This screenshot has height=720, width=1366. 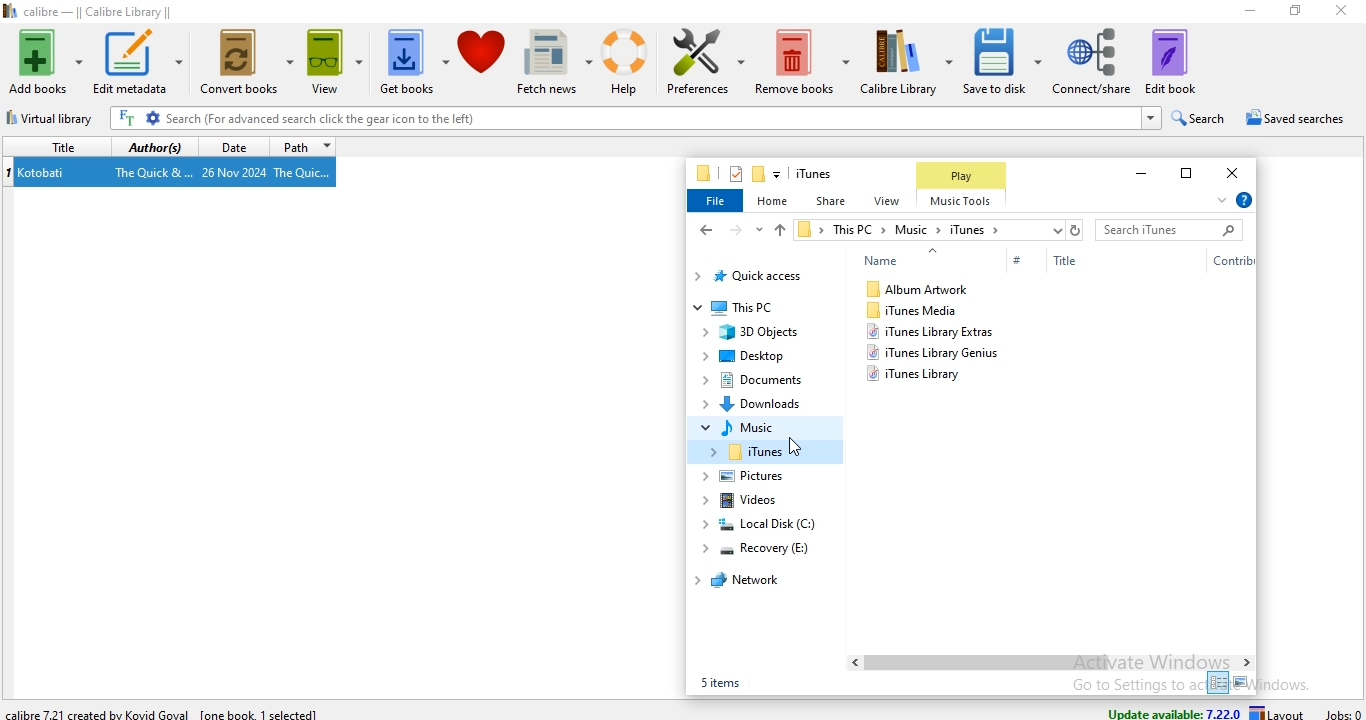 I want to click on edit metadata, so click(x=138, y=61).